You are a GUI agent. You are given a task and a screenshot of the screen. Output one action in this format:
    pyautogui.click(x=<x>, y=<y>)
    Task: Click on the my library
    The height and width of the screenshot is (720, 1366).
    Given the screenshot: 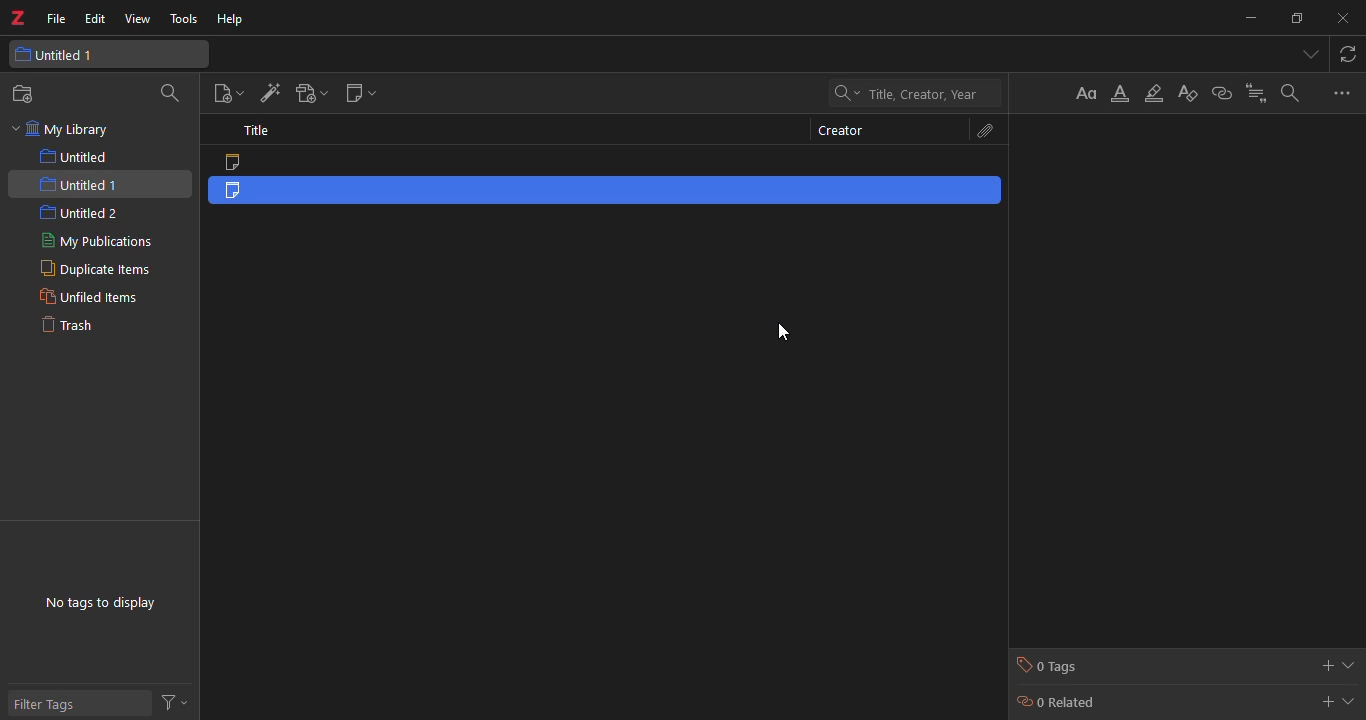 What is the action you would take?
    pyautogui.click(x=72, y=131)
    